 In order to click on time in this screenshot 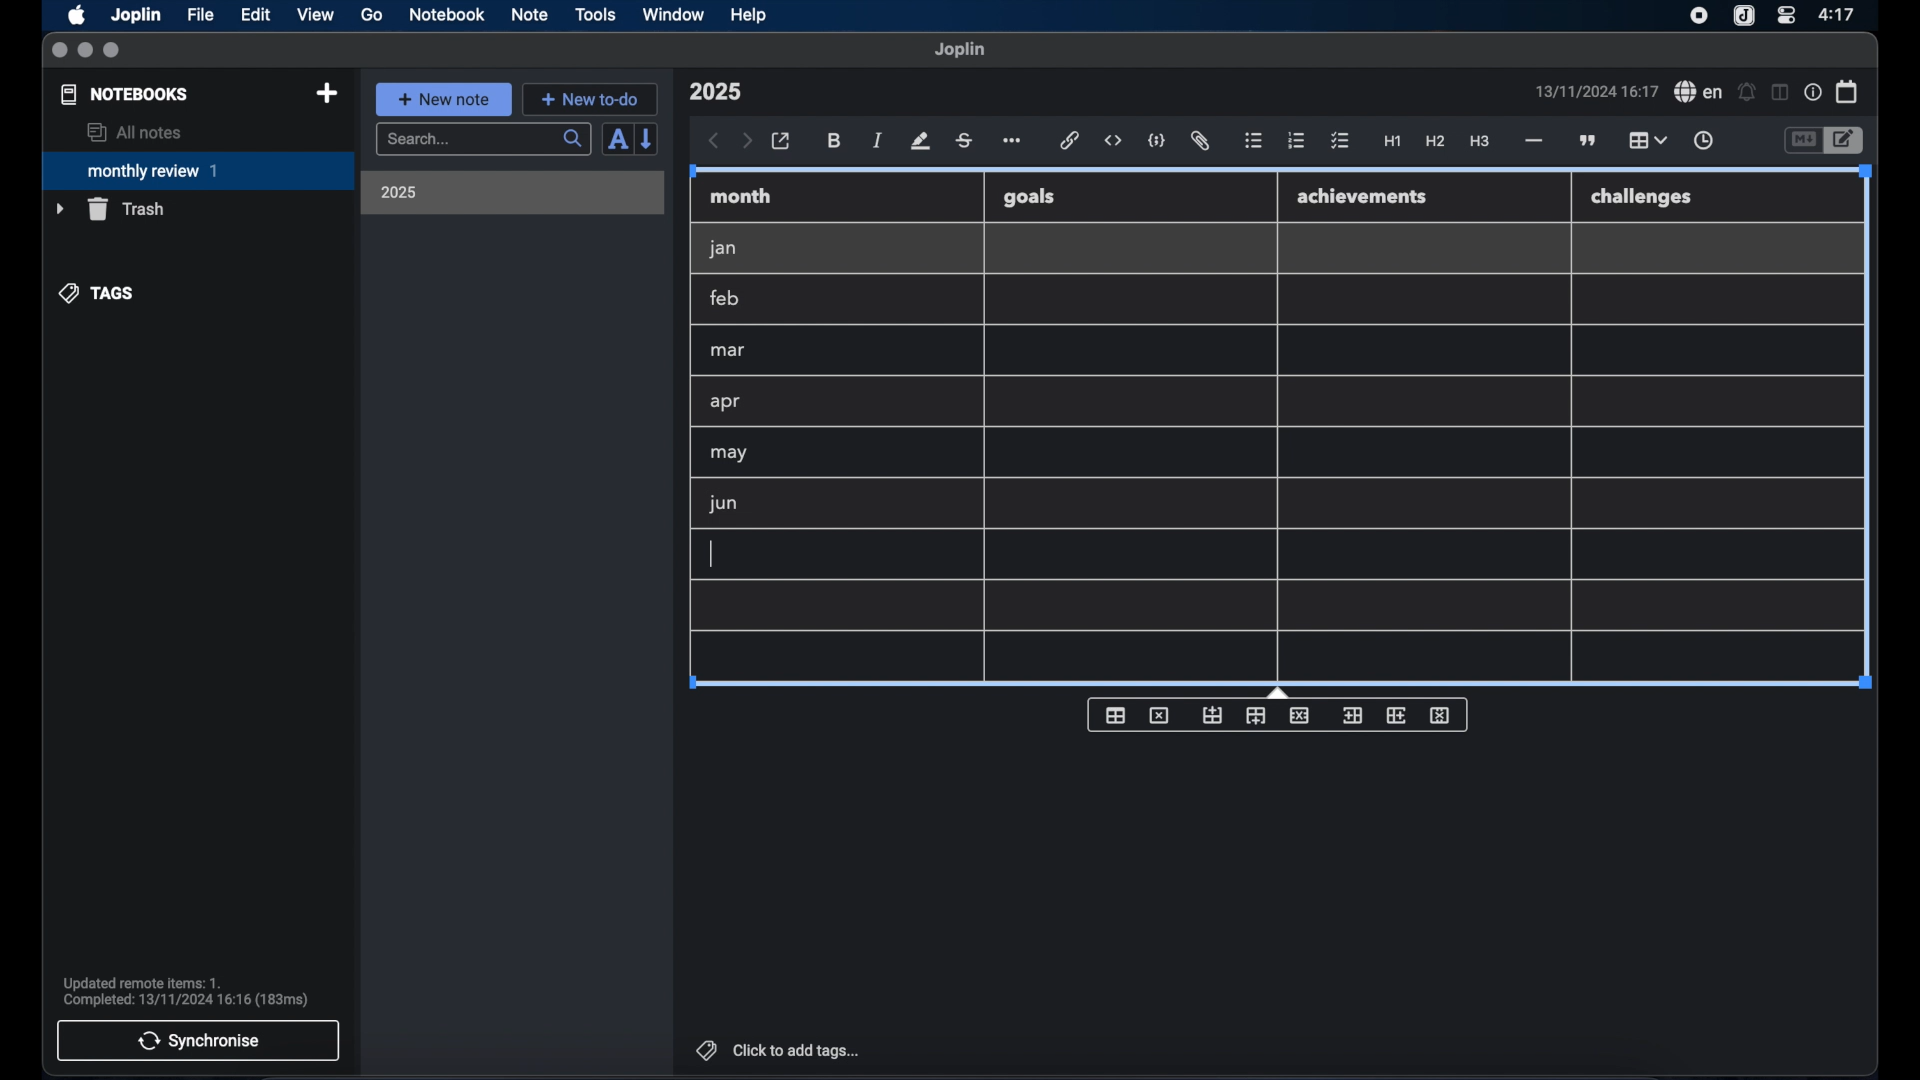, I will do `click(1839, 14)`.